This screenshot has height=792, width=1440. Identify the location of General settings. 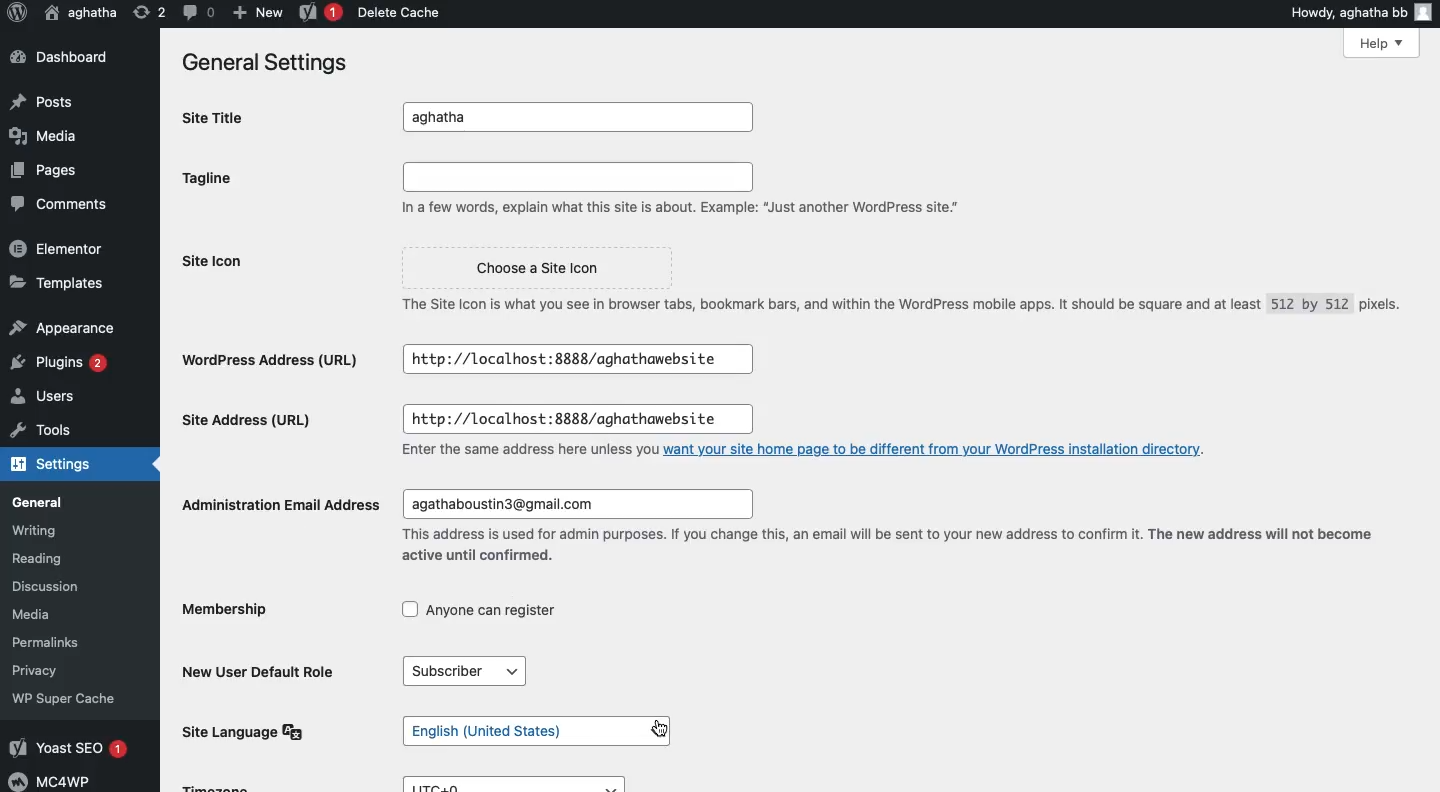
(260, 61).